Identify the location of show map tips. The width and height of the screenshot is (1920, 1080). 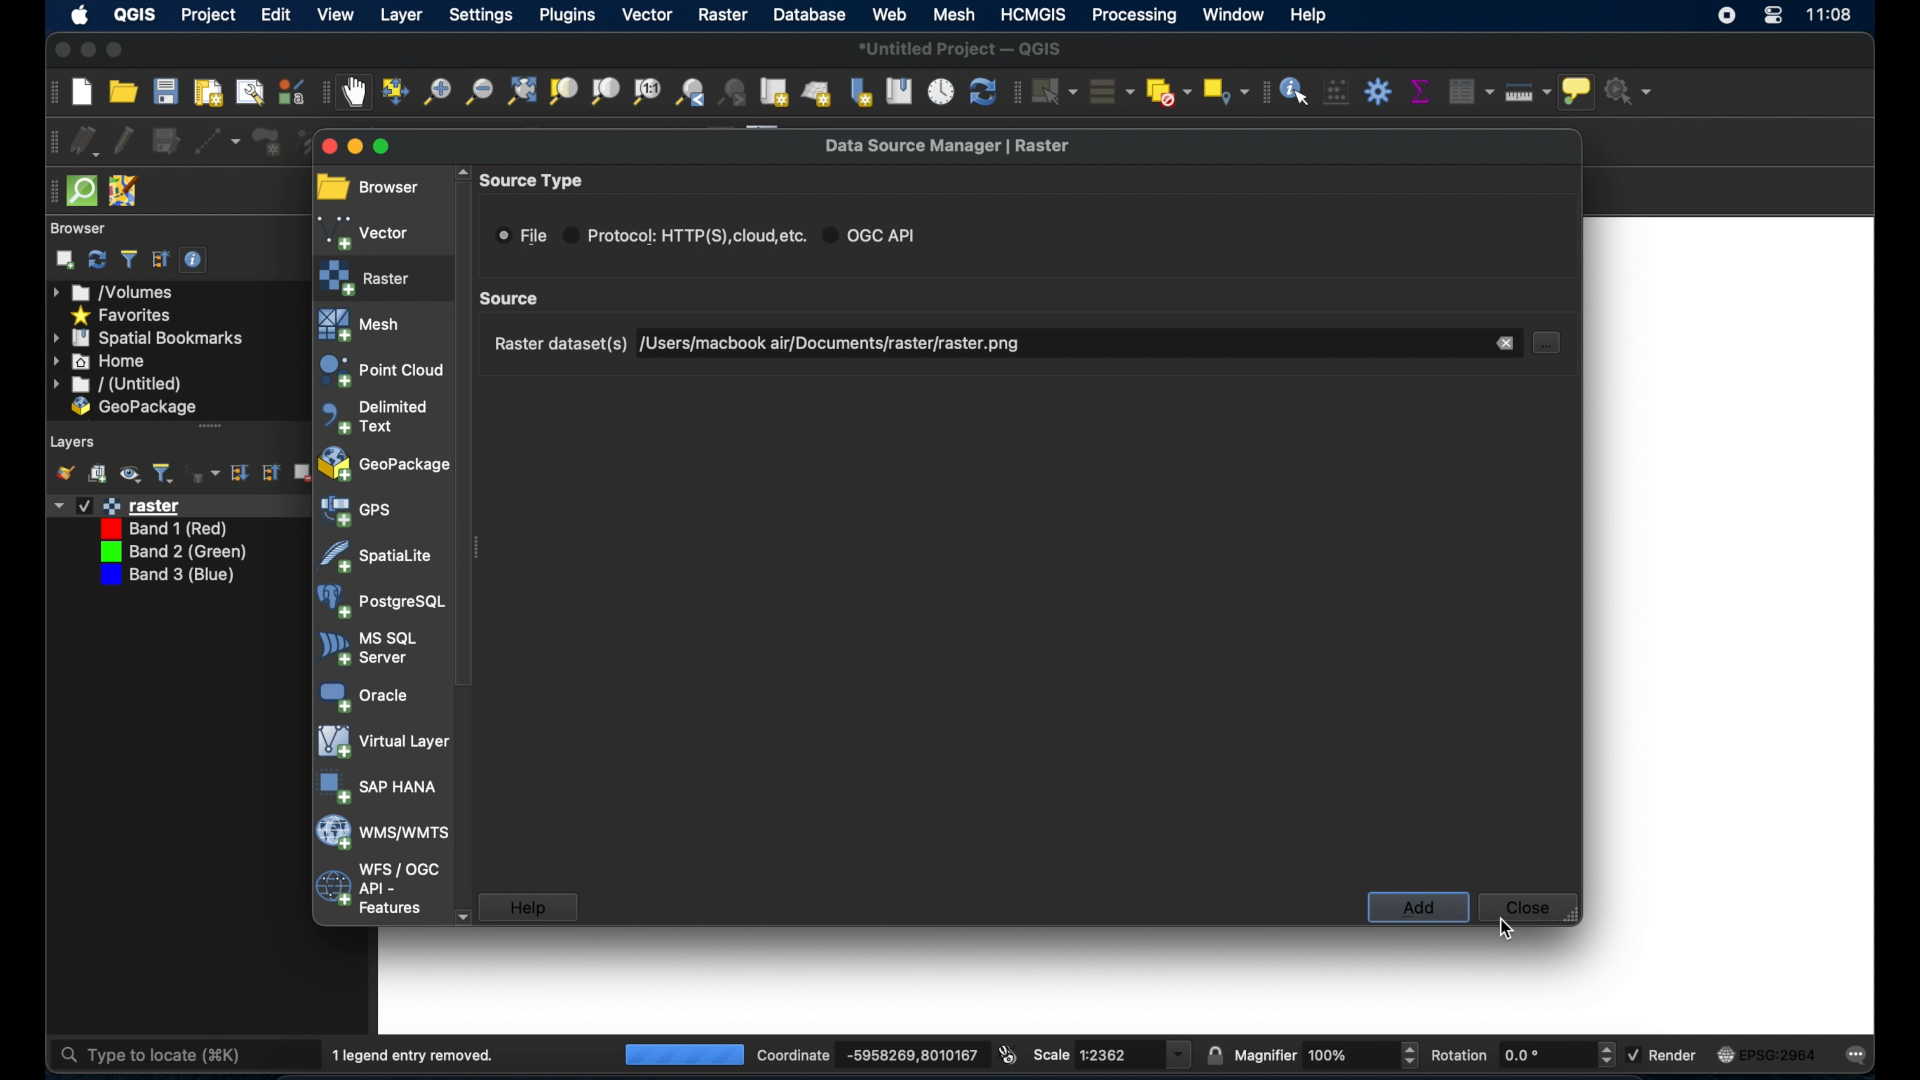
(1579, 94).